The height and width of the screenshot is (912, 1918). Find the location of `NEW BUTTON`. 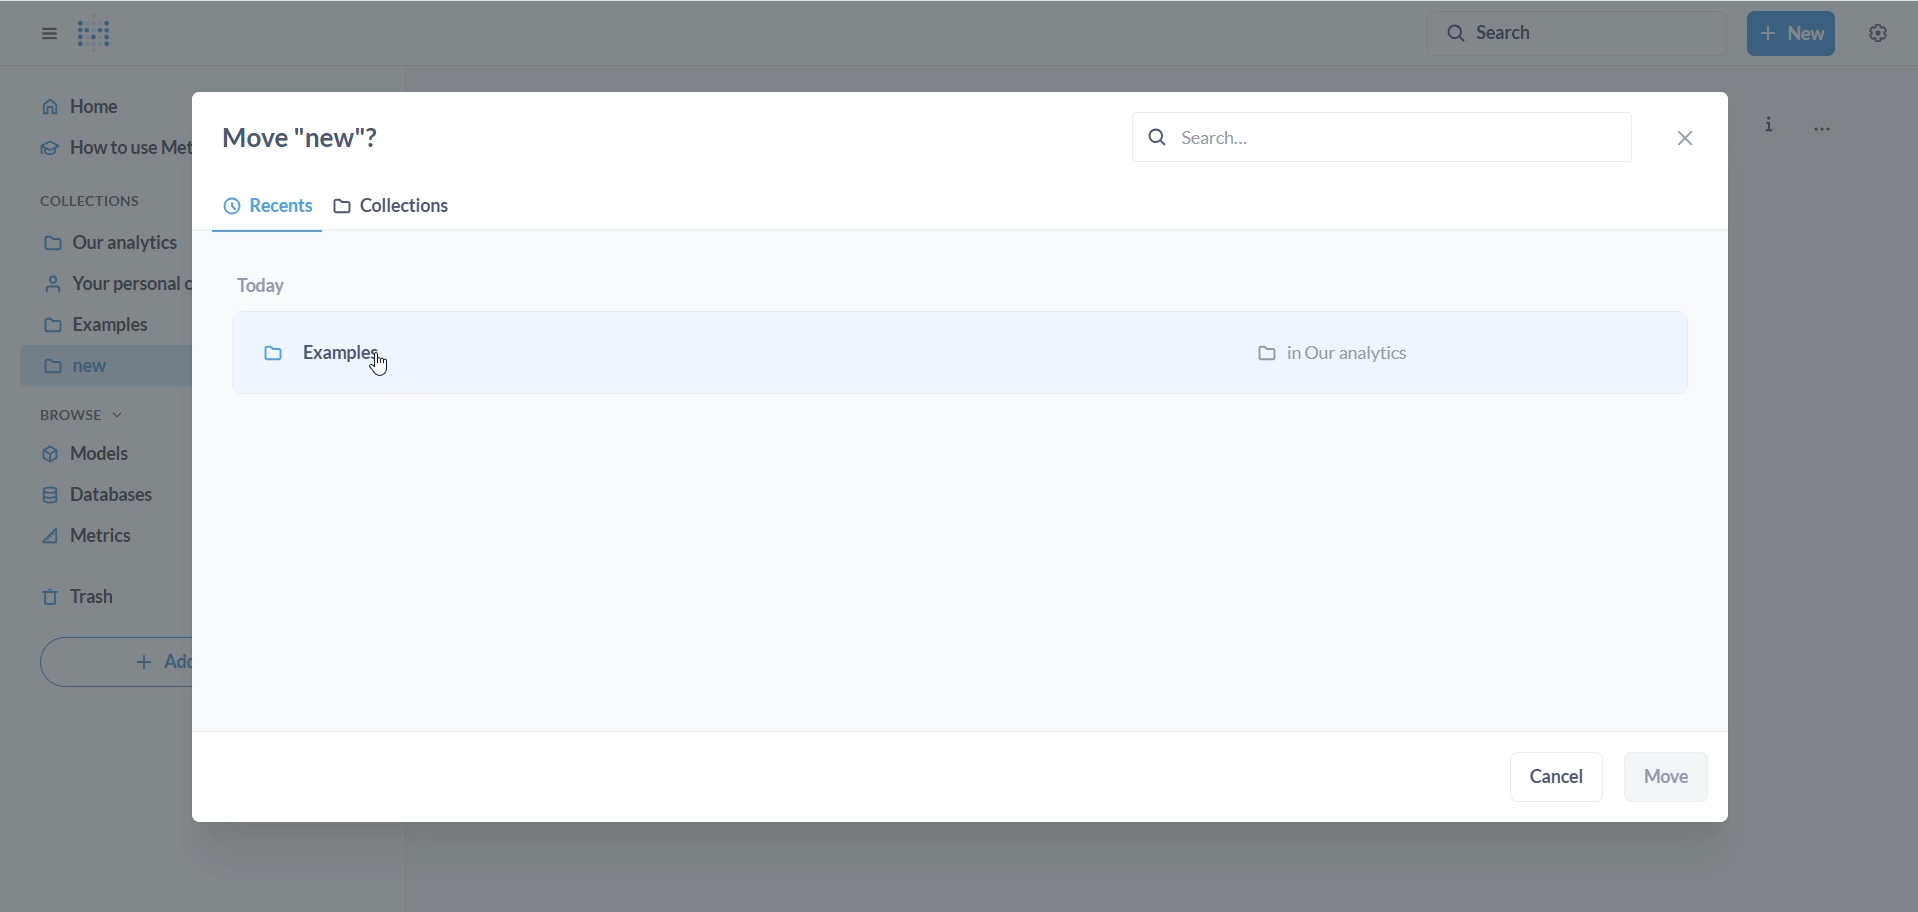

NEW BUTTON is located at coordinates (1792, 35).